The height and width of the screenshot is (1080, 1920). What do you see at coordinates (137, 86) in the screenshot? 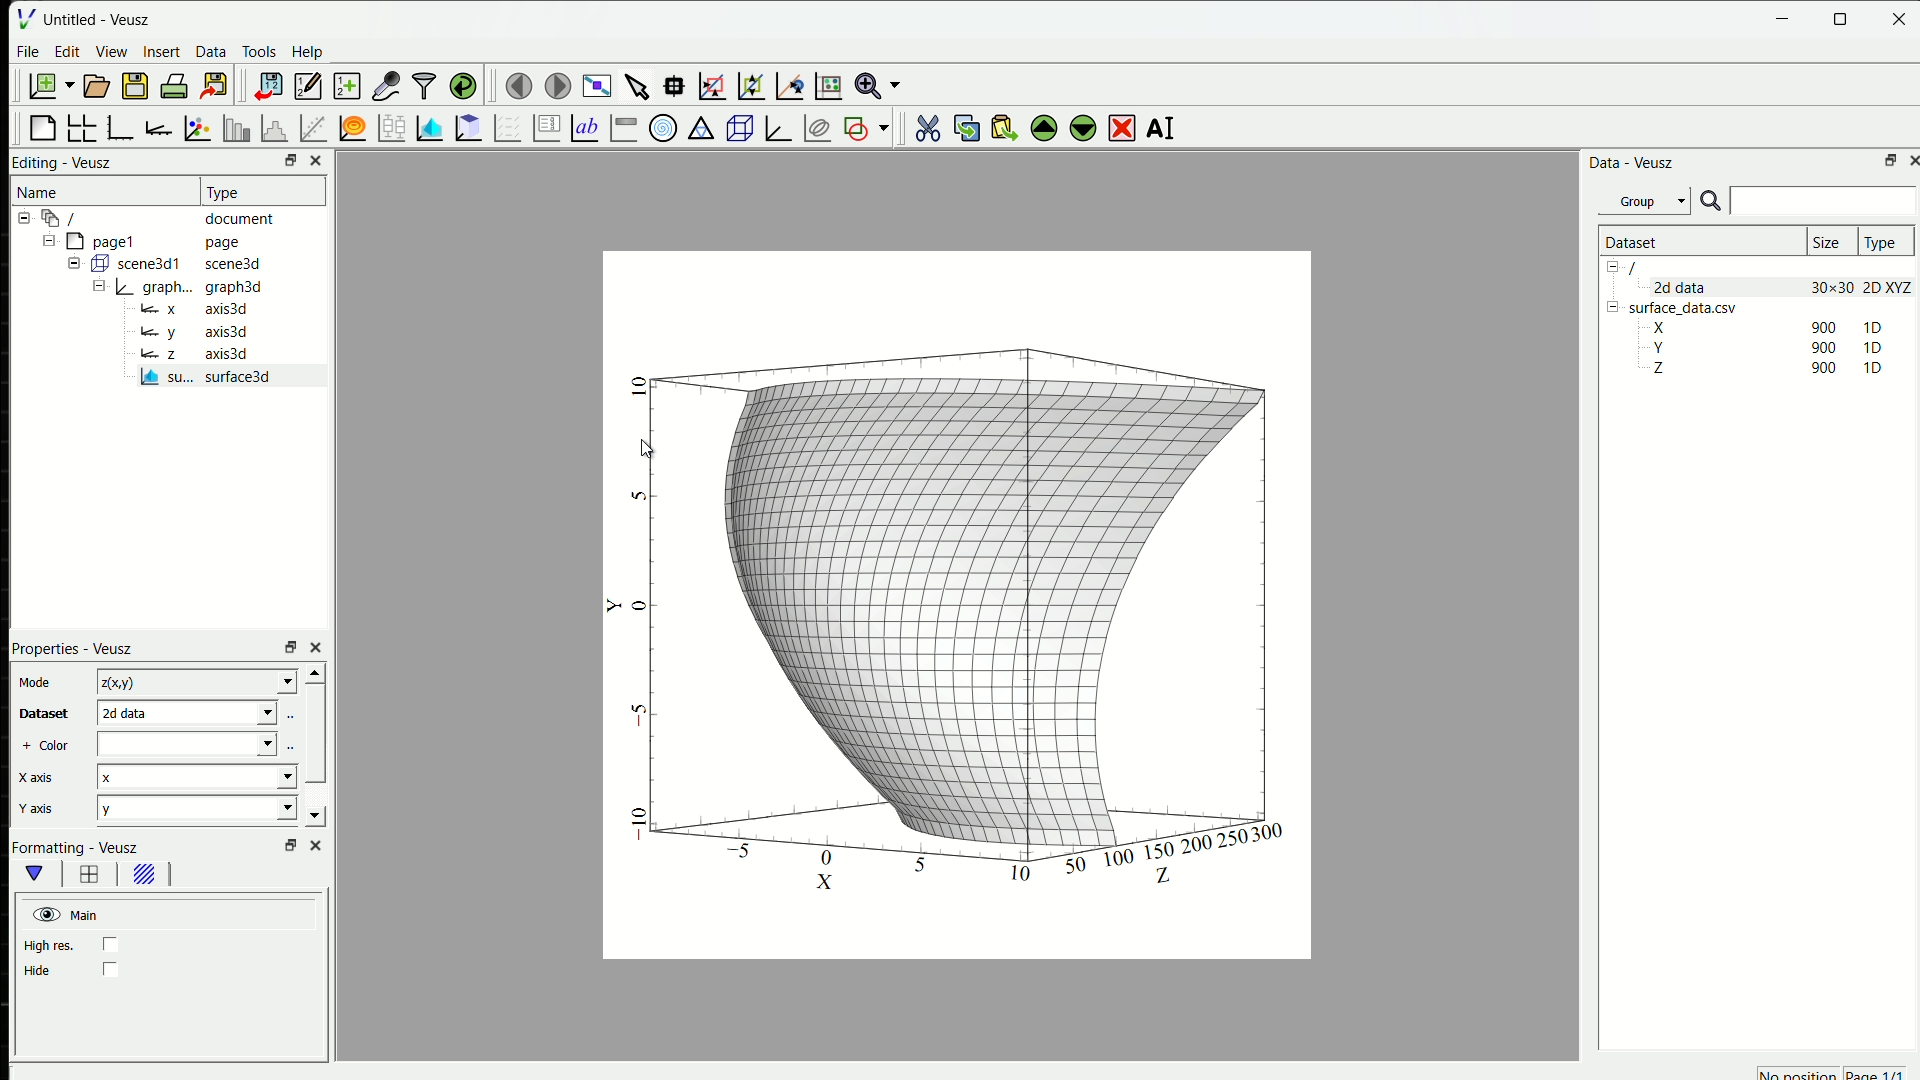
I see `save` at bounding box center [137, 86].